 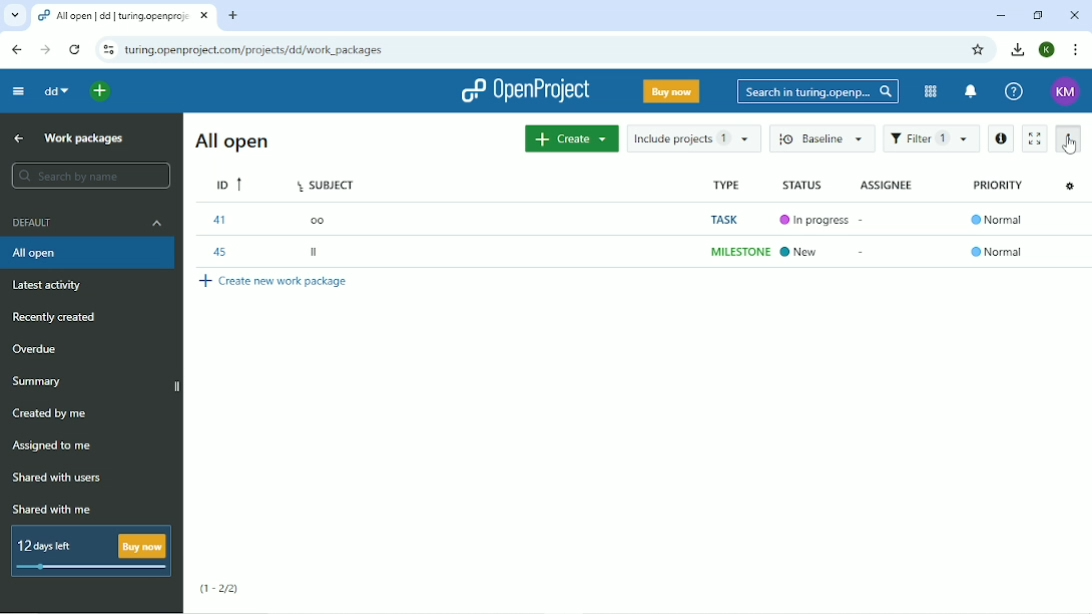 What do you see at coordinates (999, 15) in the screenshot?
I see `Minimize` at bounding box center [999, 15].